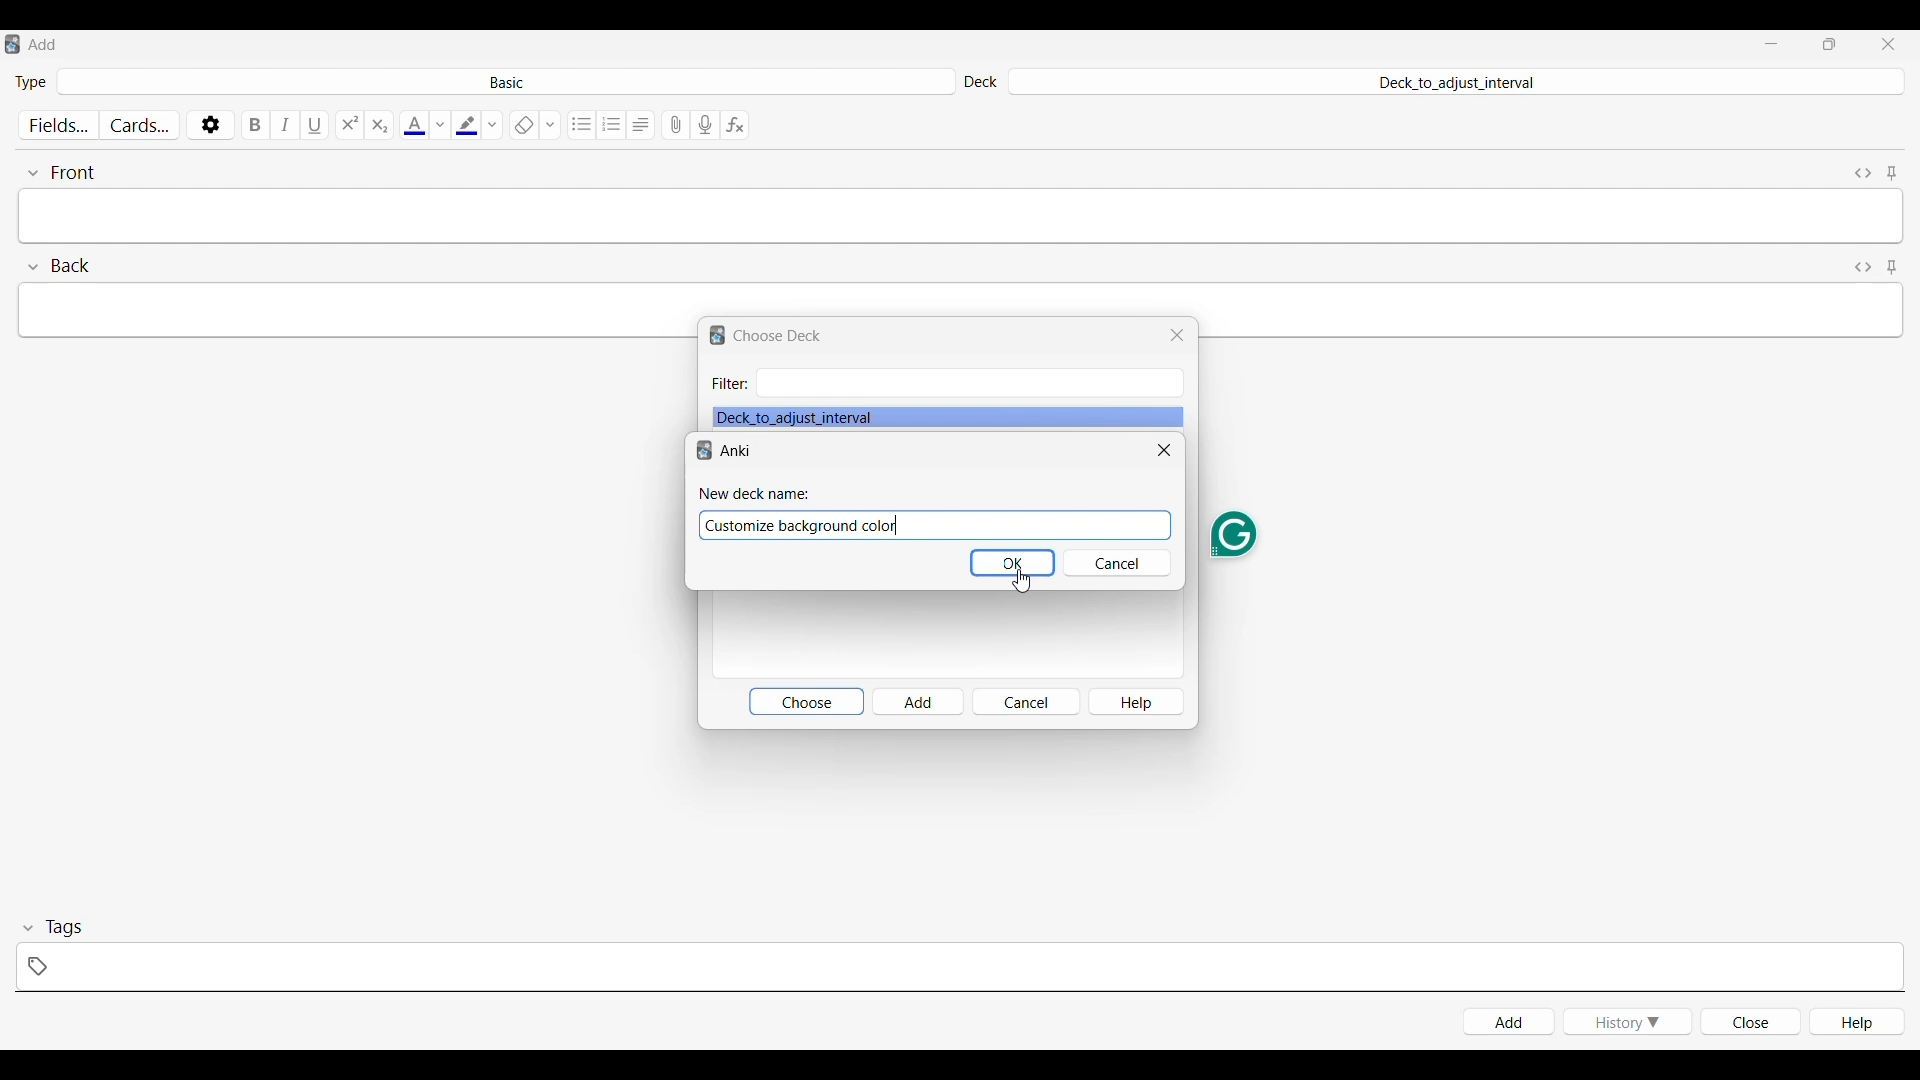  I want to click on Show interface in smaller tab, so click(1830, 44).